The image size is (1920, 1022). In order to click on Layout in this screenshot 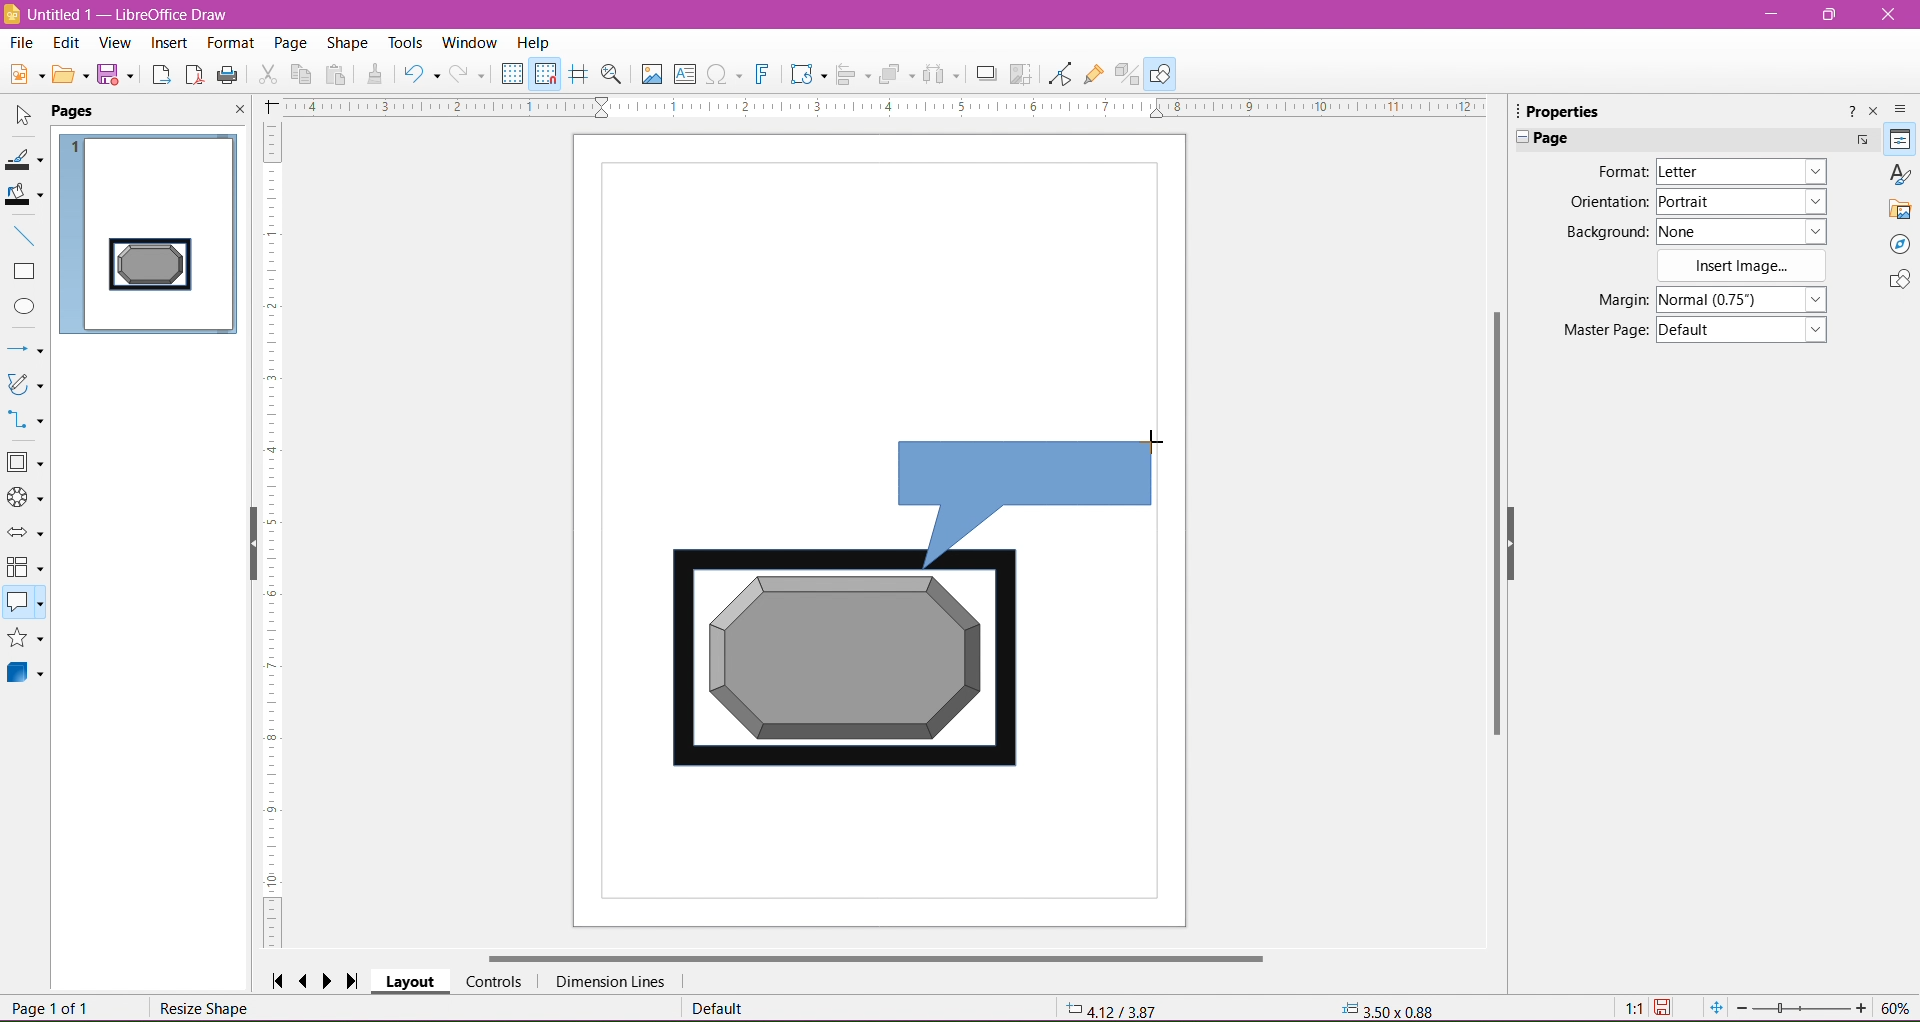, I will do `click(411, 983)`.